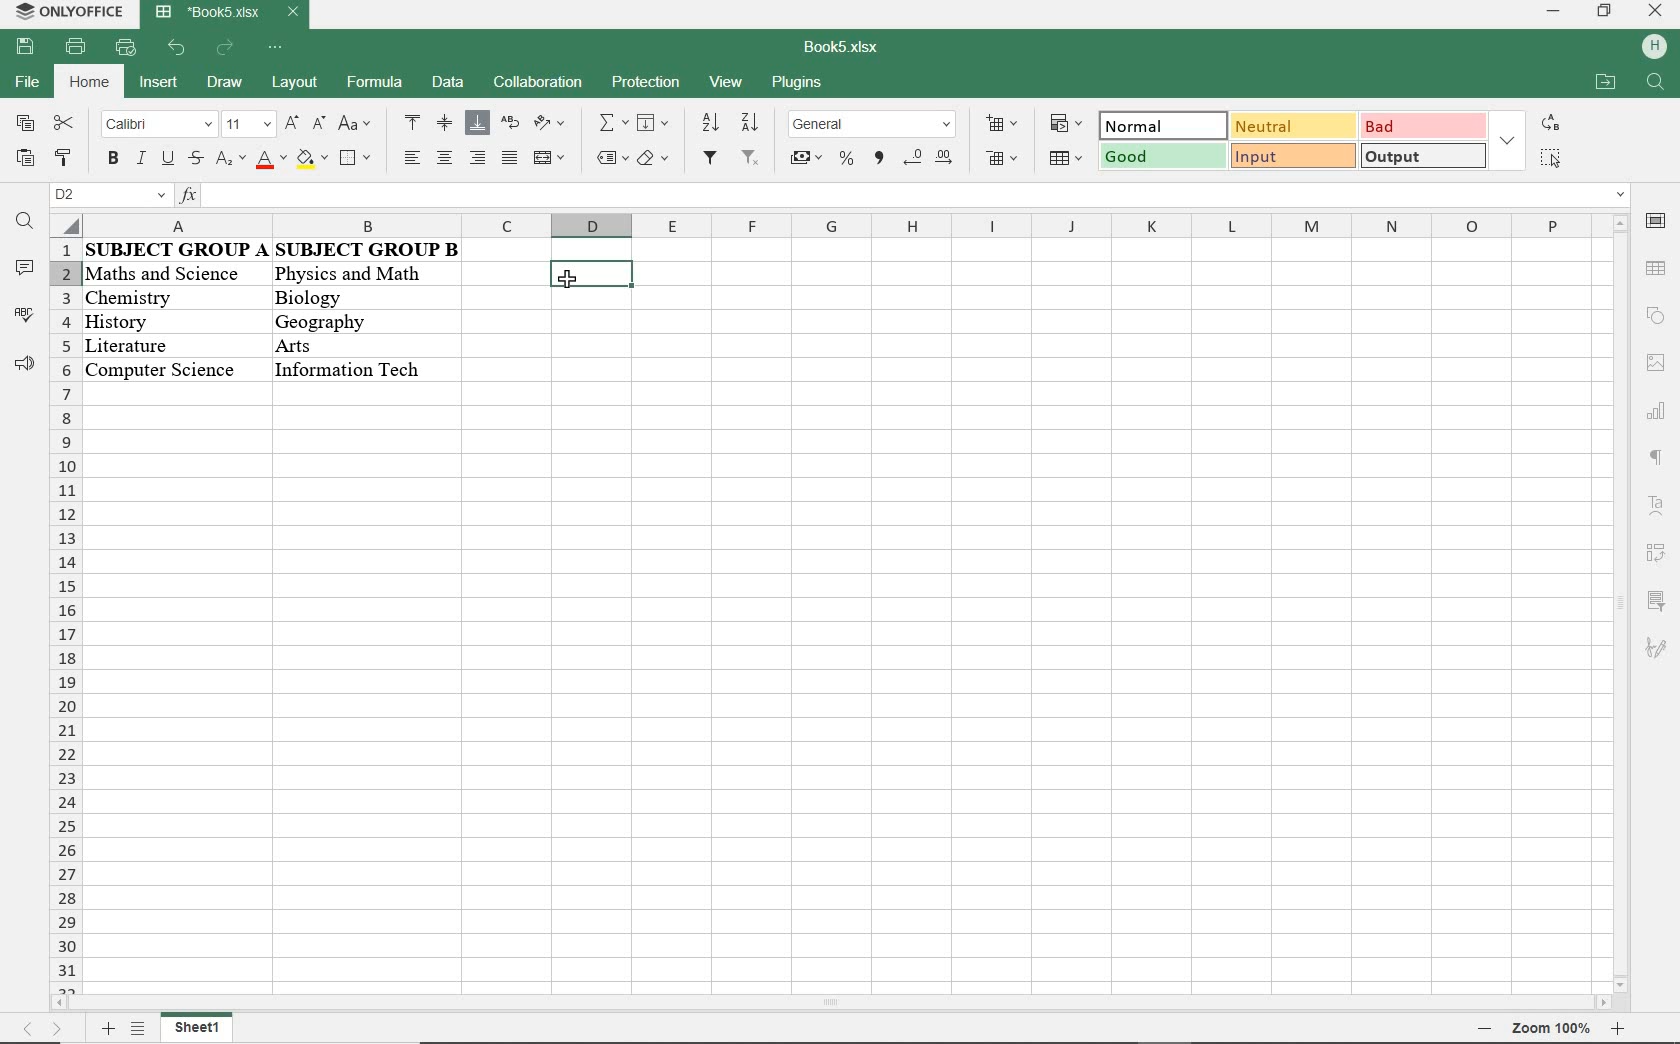 The height and width of the screenshot is (1044, 1680). Describe the element at coordinates (1655, 12) in the screenshot. I see `close` at that location.